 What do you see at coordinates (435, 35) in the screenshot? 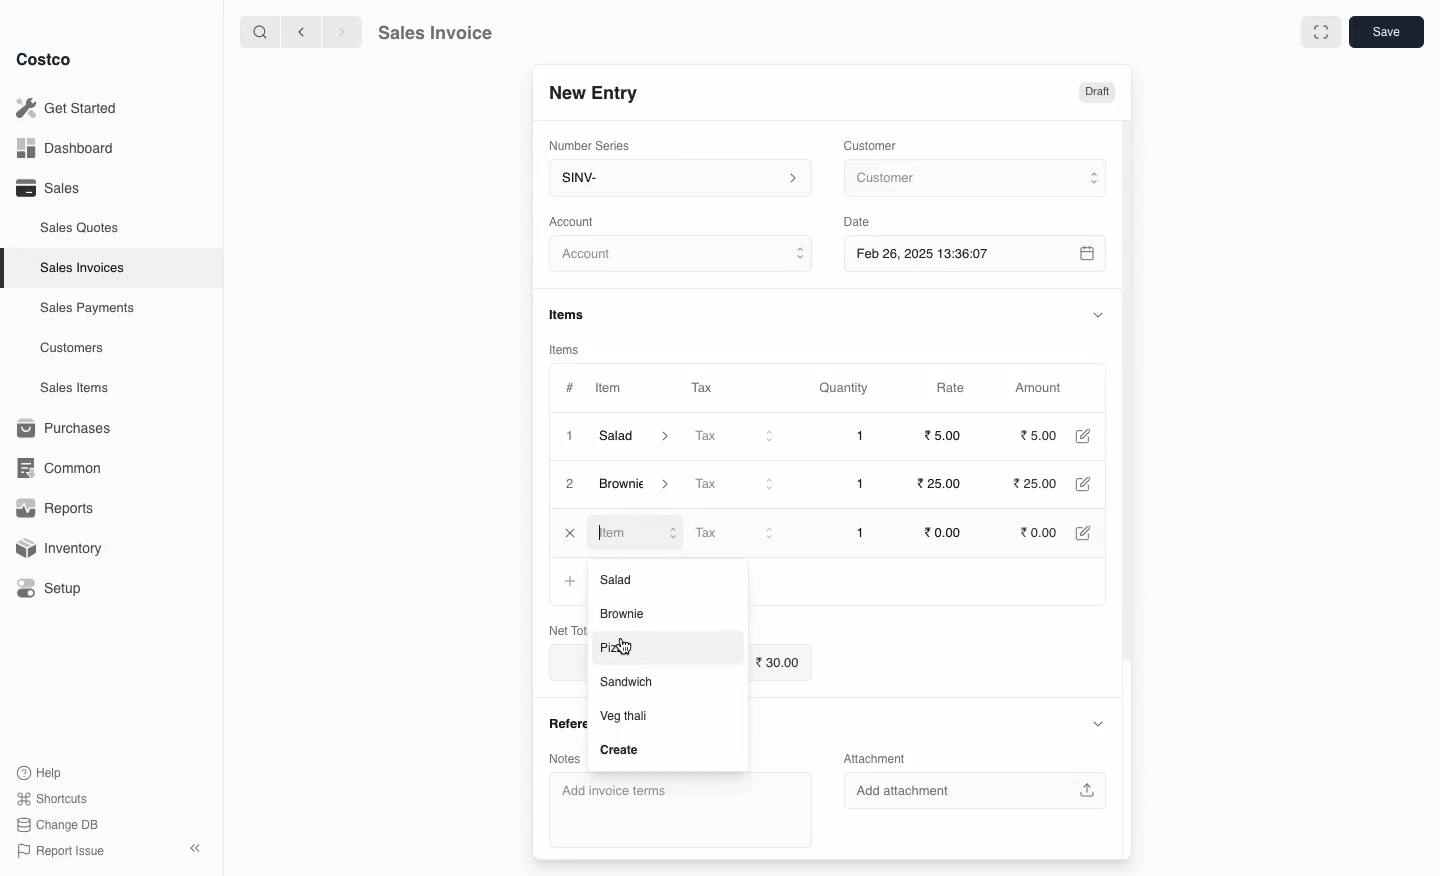
I see `Sales Invoice` at bounding box center [435, 35].